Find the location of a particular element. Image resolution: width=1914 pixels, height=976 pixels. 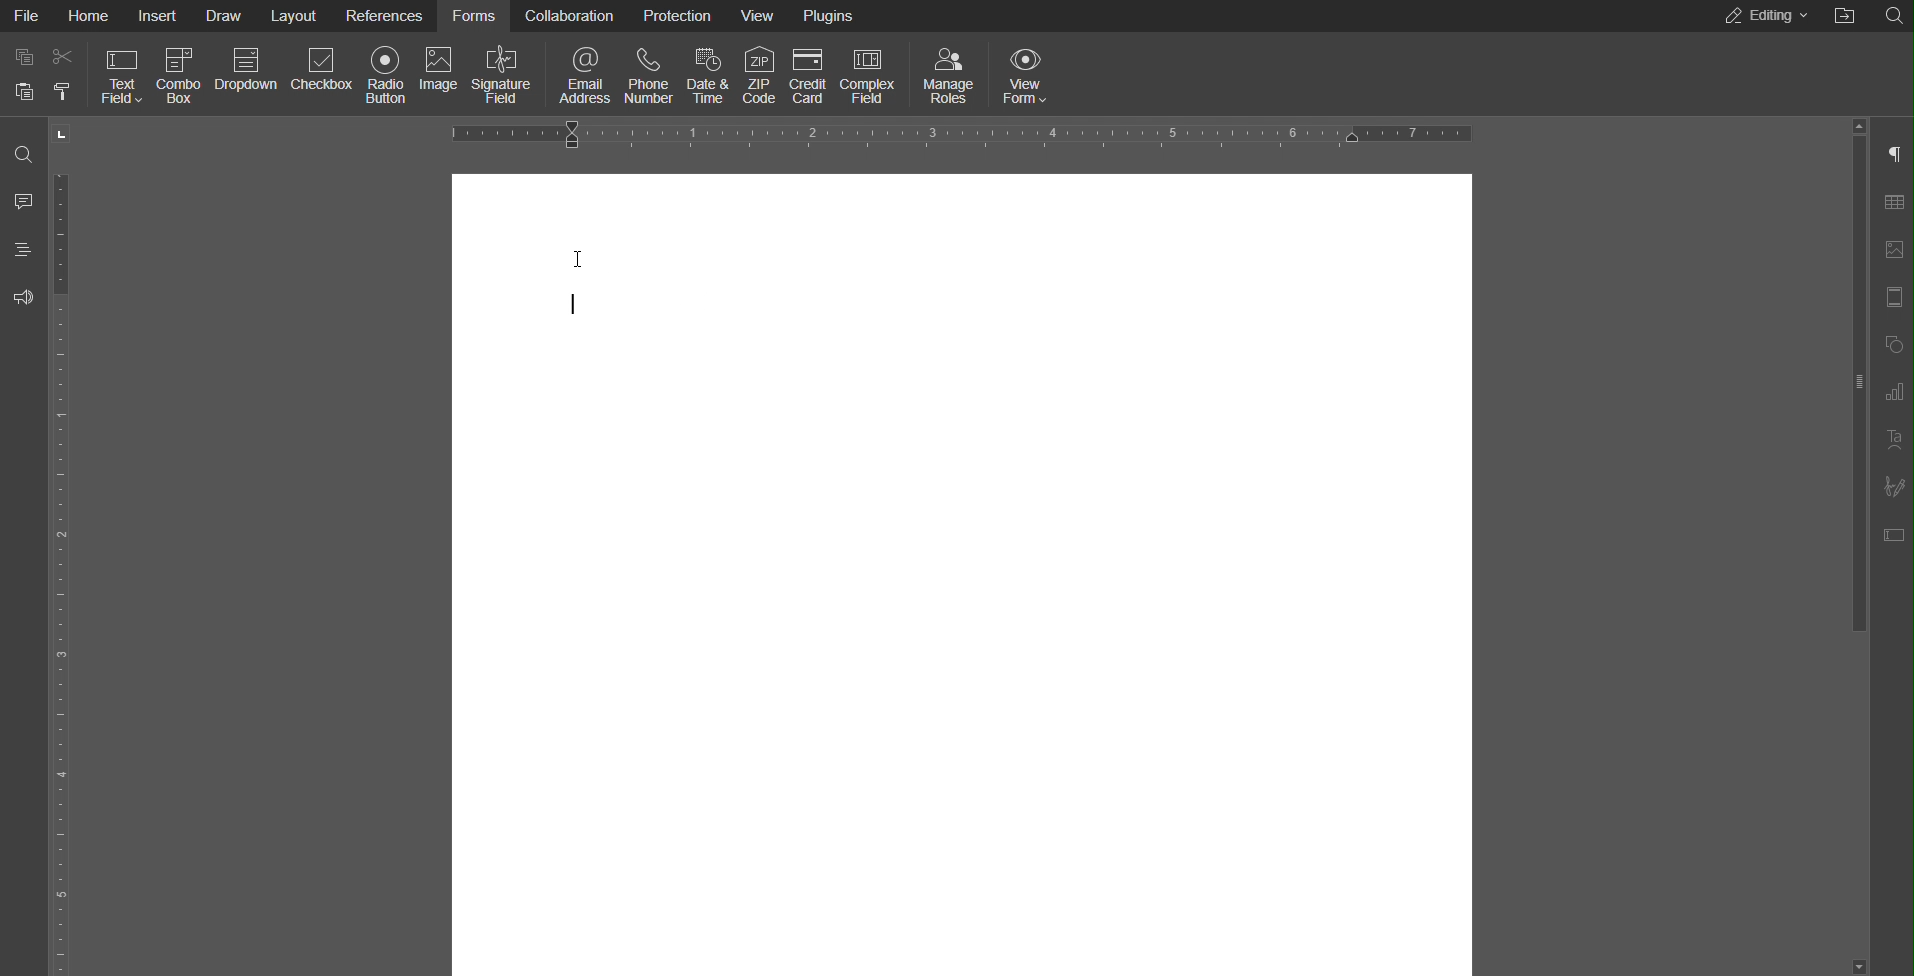

Signature is located at coordinates (1892, 486).